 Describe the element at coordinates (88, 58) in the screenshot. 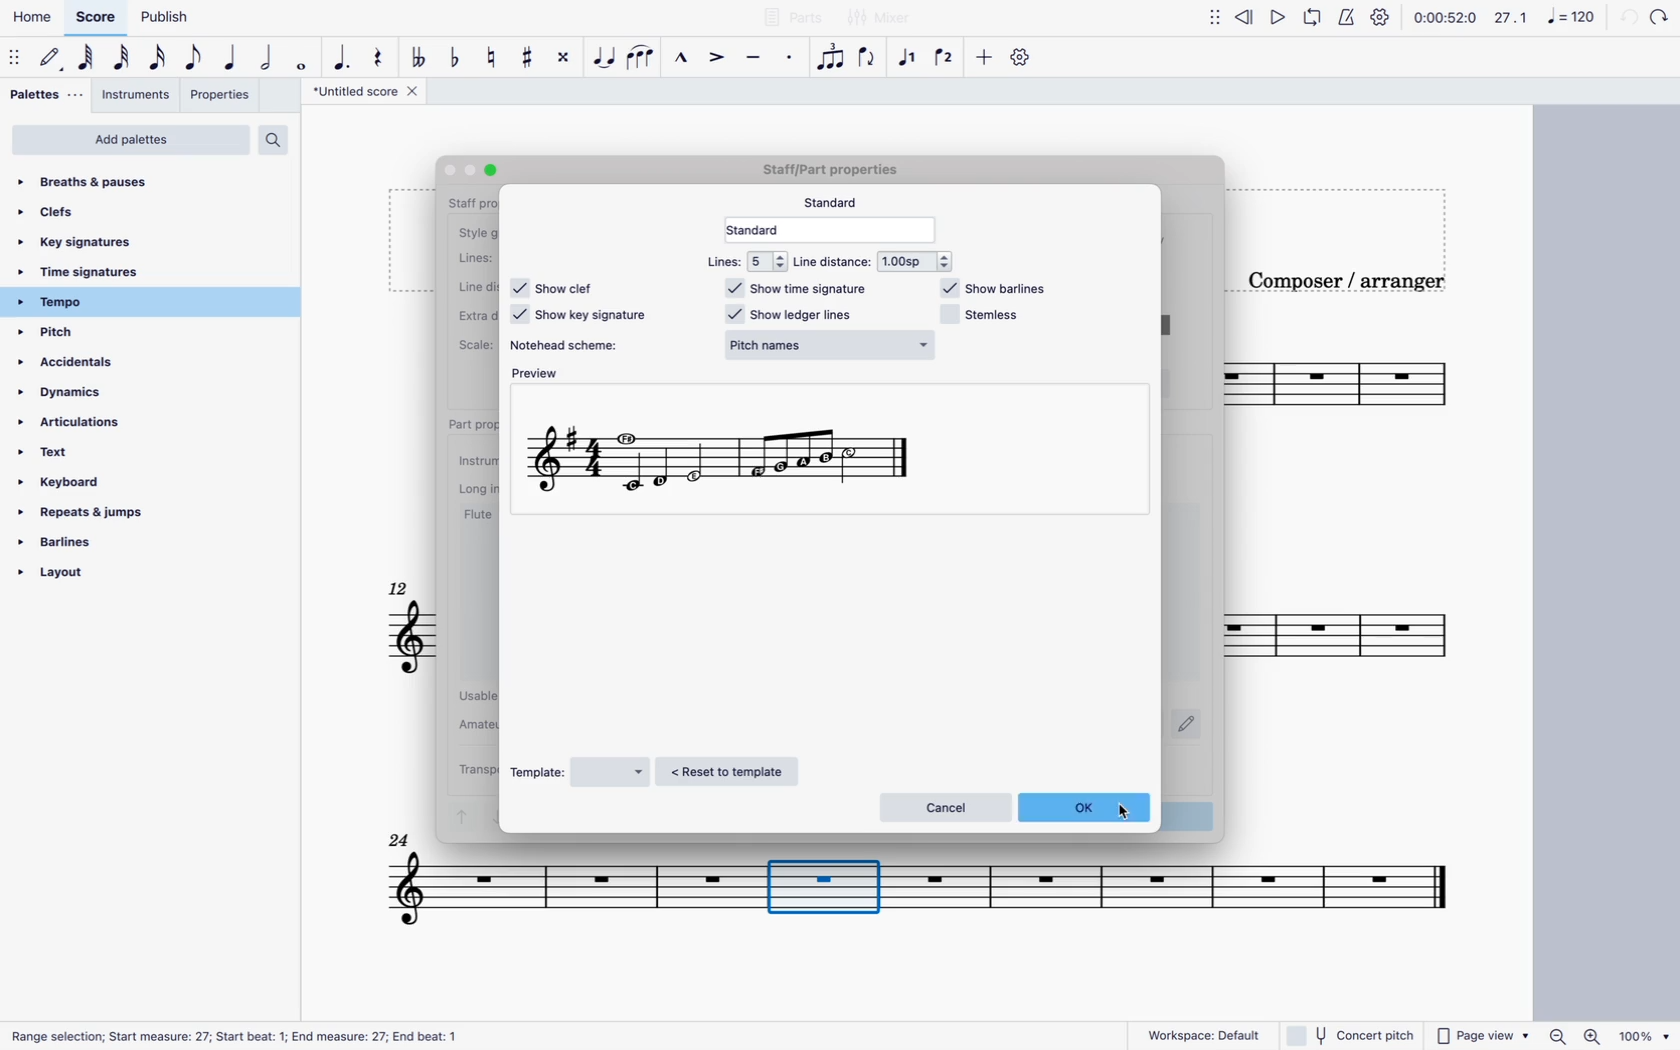

I see `64th note` at that location.